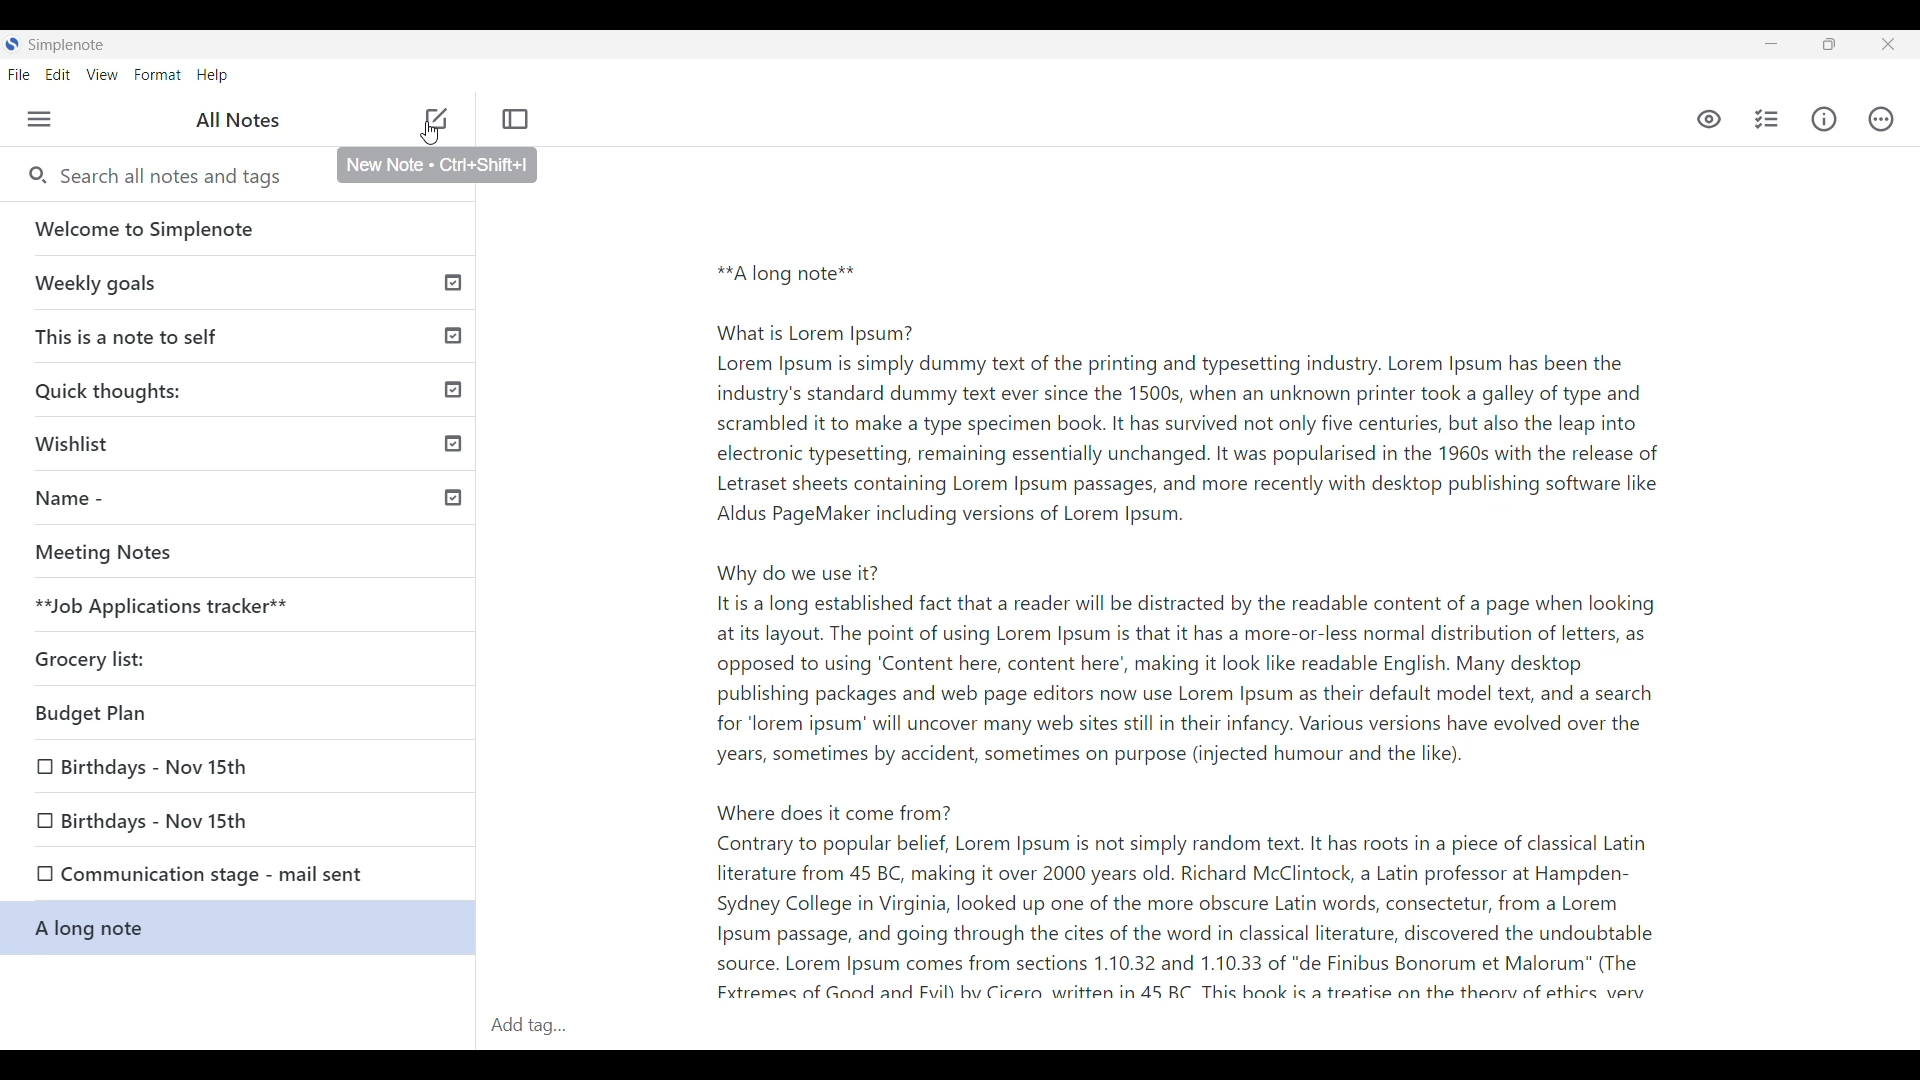 The width and height of the screenshot is (1920, 1080). Describe the element at coordinates (213, 76) in the screenshot. I see `Help` at that location.